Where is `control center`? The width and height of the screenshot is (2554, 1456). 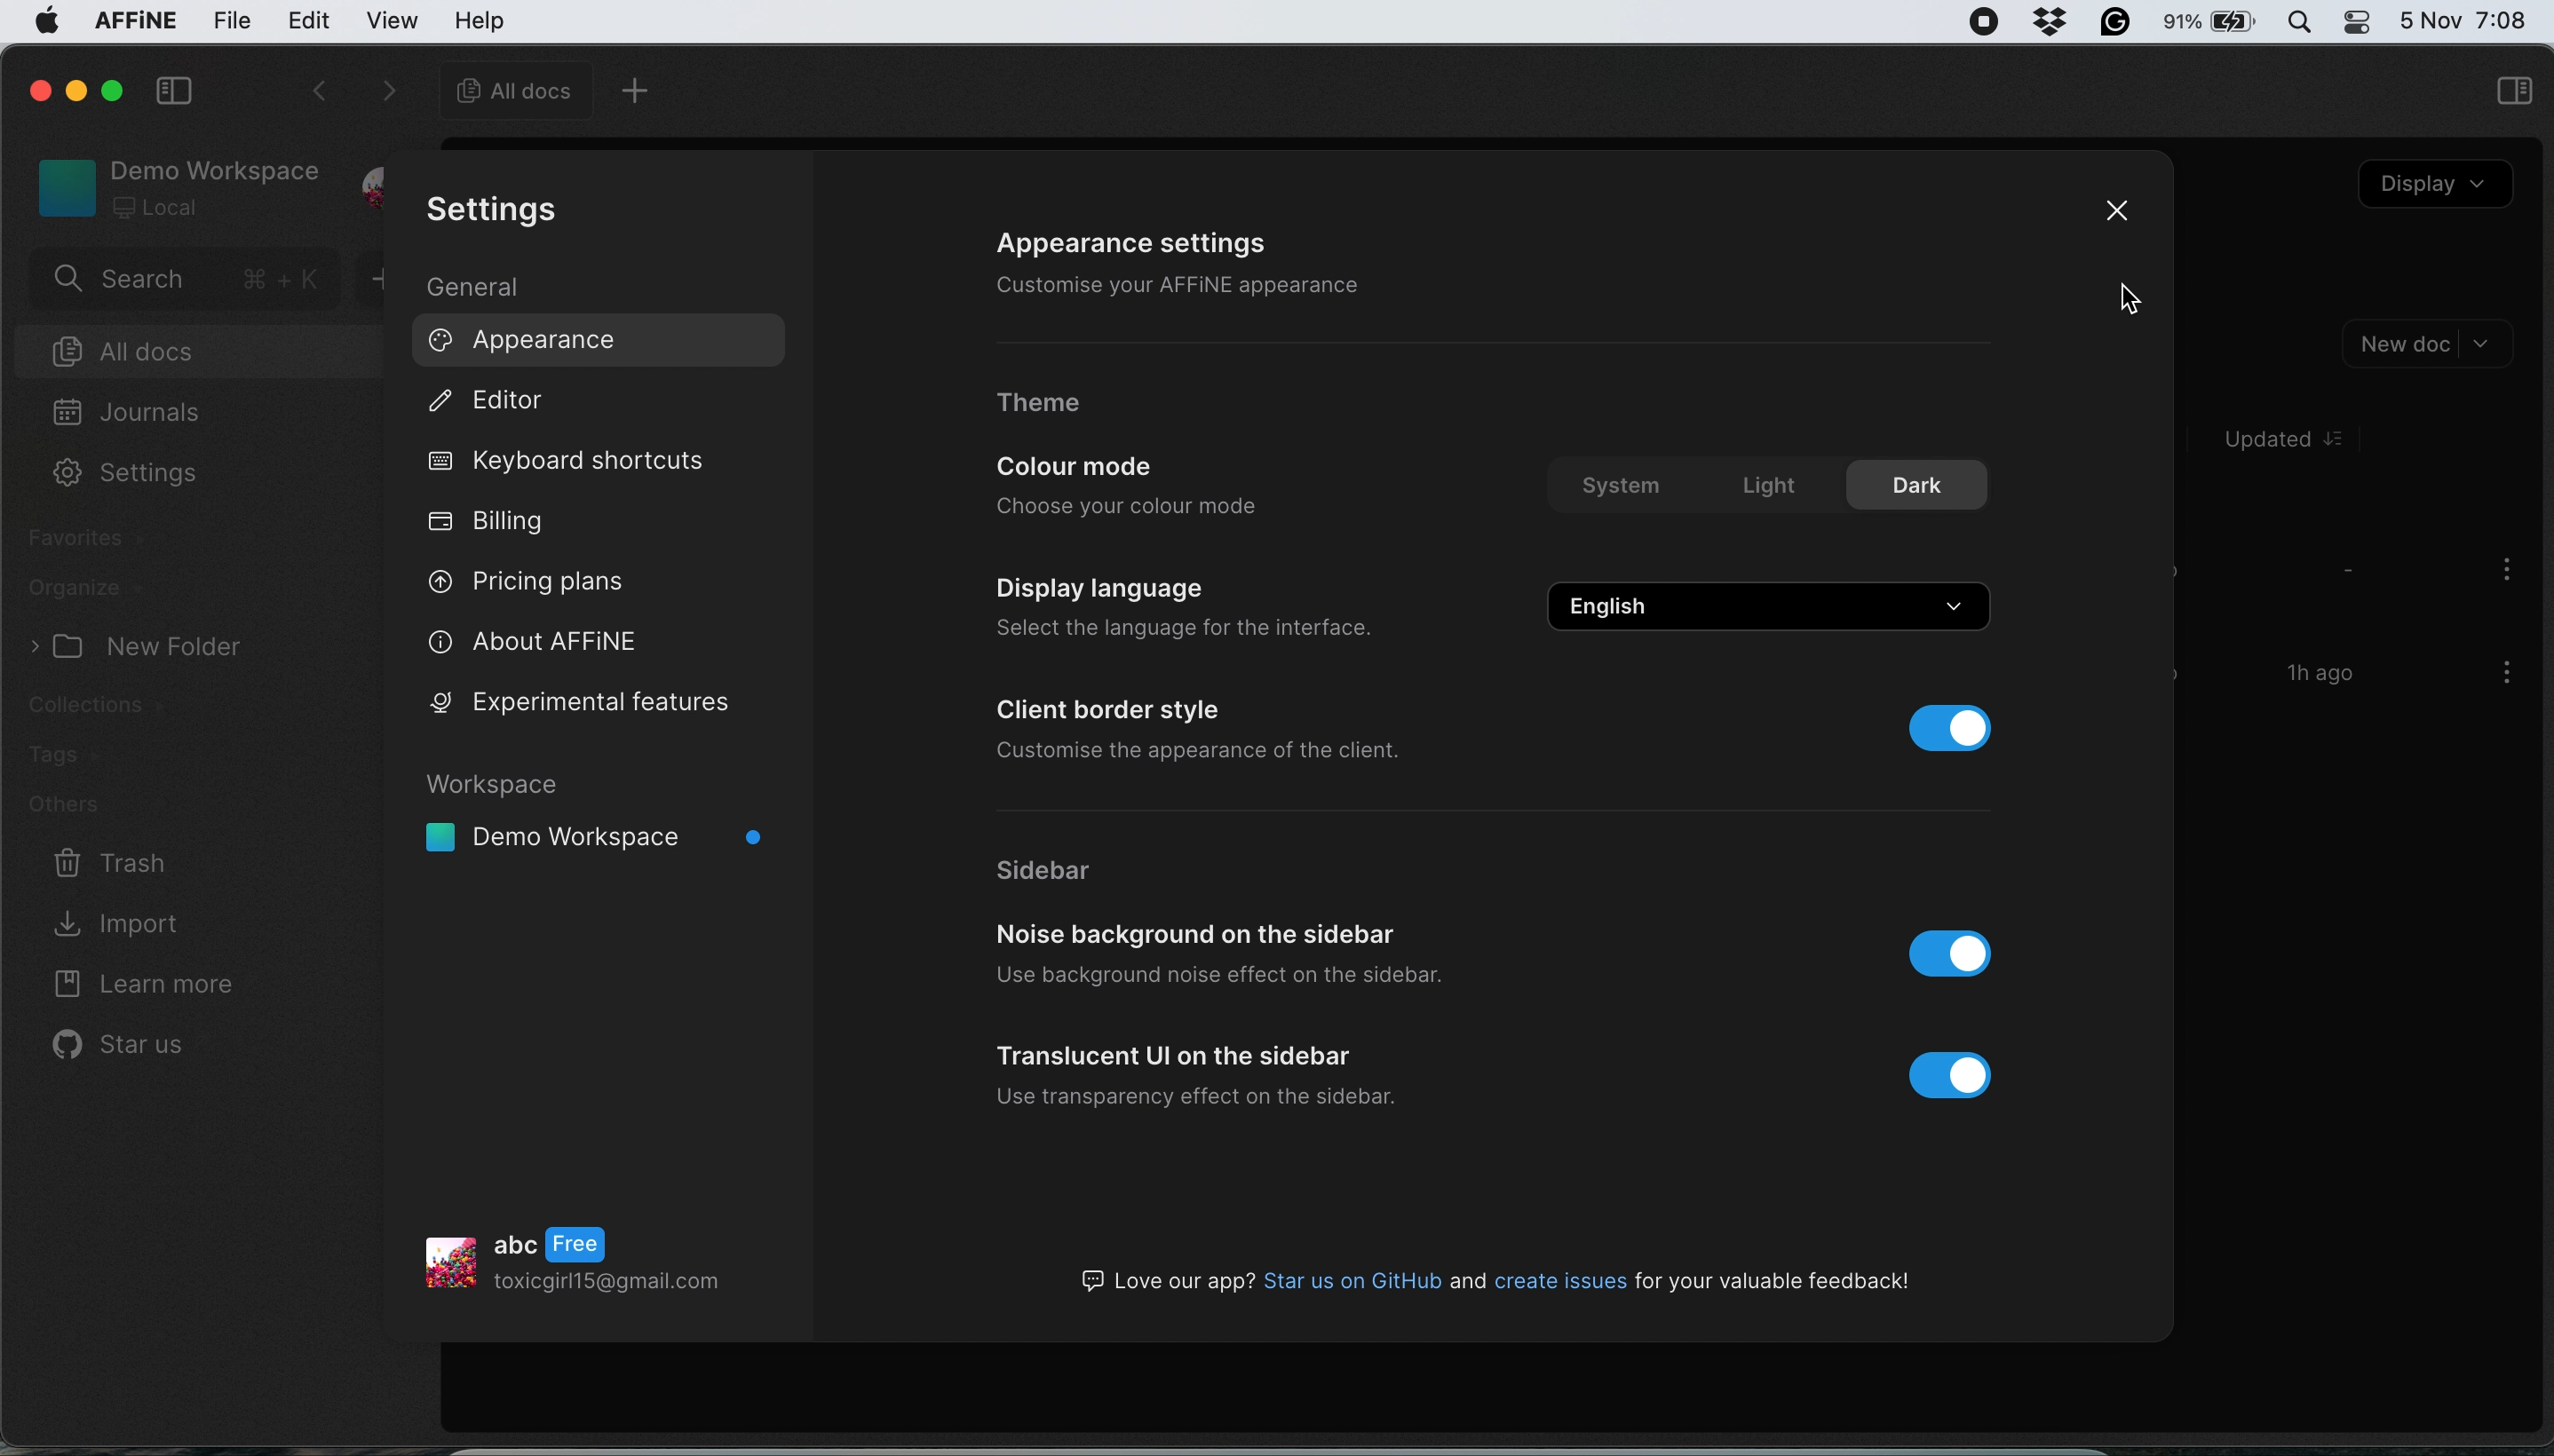 control center is located at coordinates (2365, 25).